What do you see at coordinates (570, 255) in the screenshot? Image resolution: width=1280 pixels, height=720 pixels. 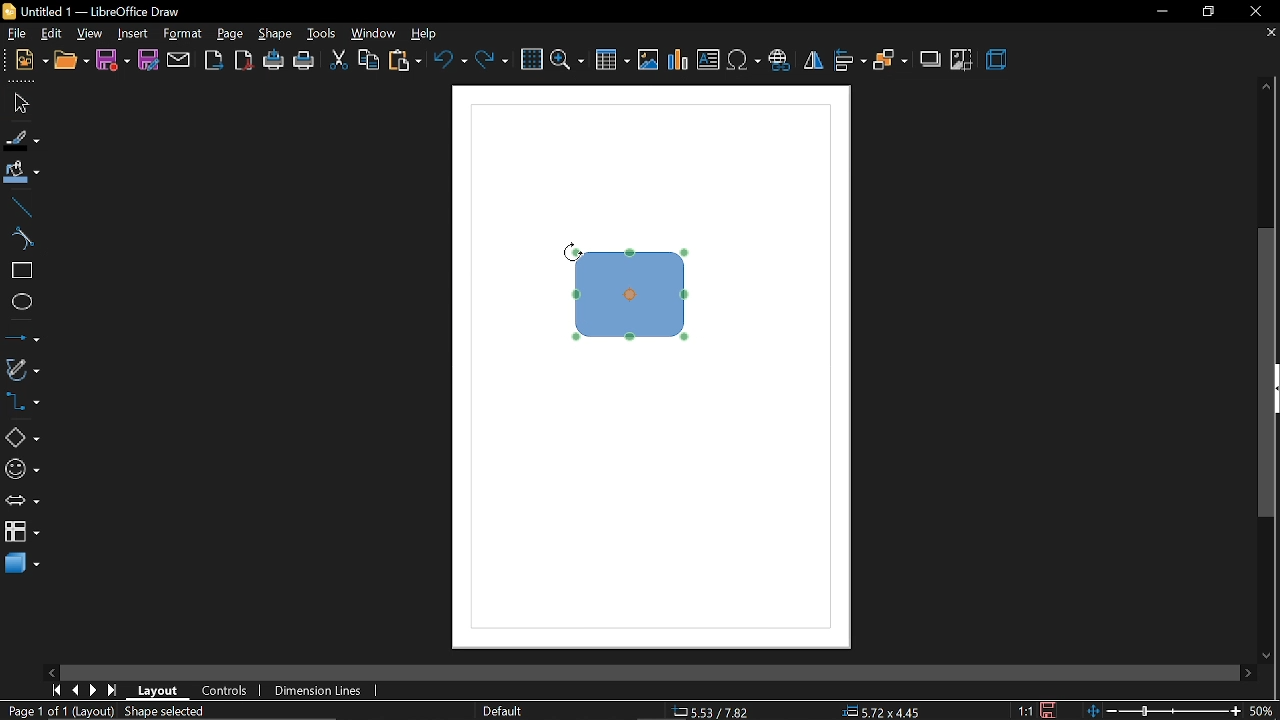 I see `Cursor` at bounding box center [570, 255].